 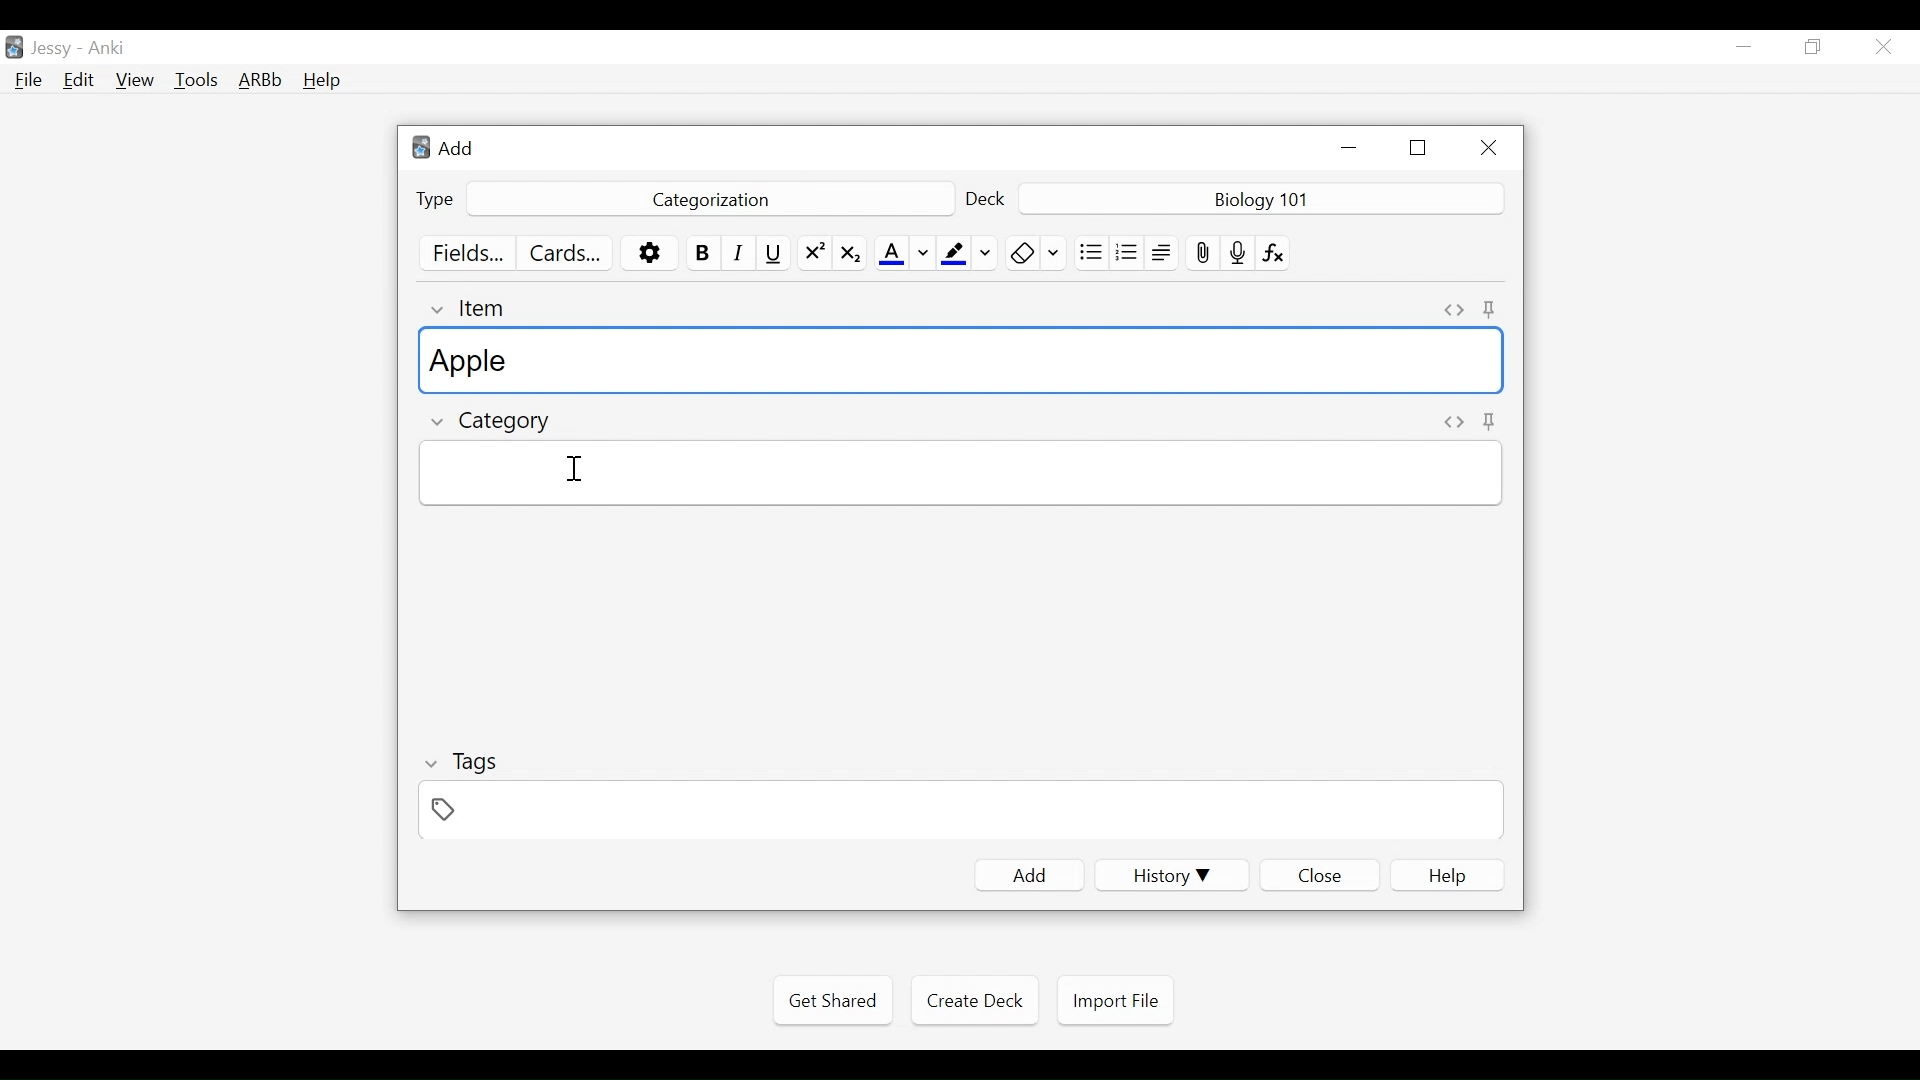 What do you see at coordinates (1238, 252) in the screenshot?
I see `Record audio` at bounding box center [1238, 252].